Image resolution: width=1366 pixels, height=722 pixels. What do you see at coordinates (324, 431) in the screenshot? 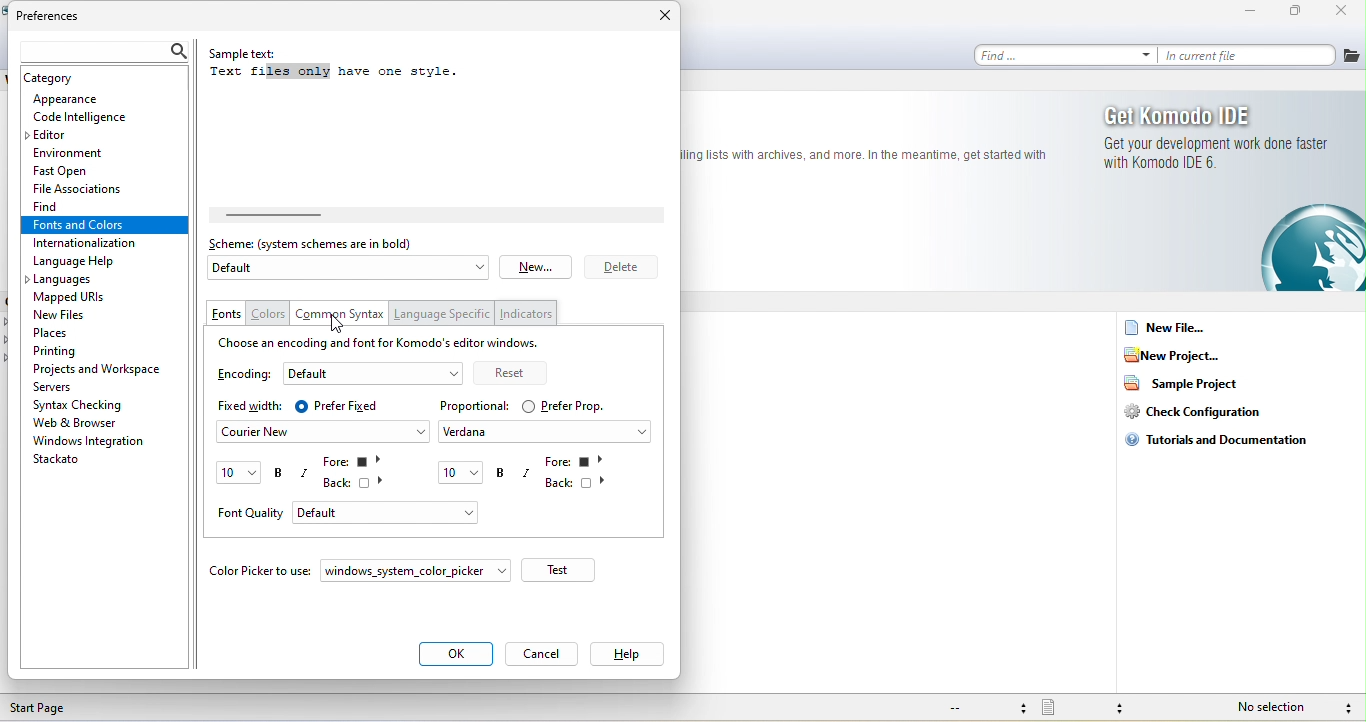
I see `courier new` at bounding box center [324, 431].